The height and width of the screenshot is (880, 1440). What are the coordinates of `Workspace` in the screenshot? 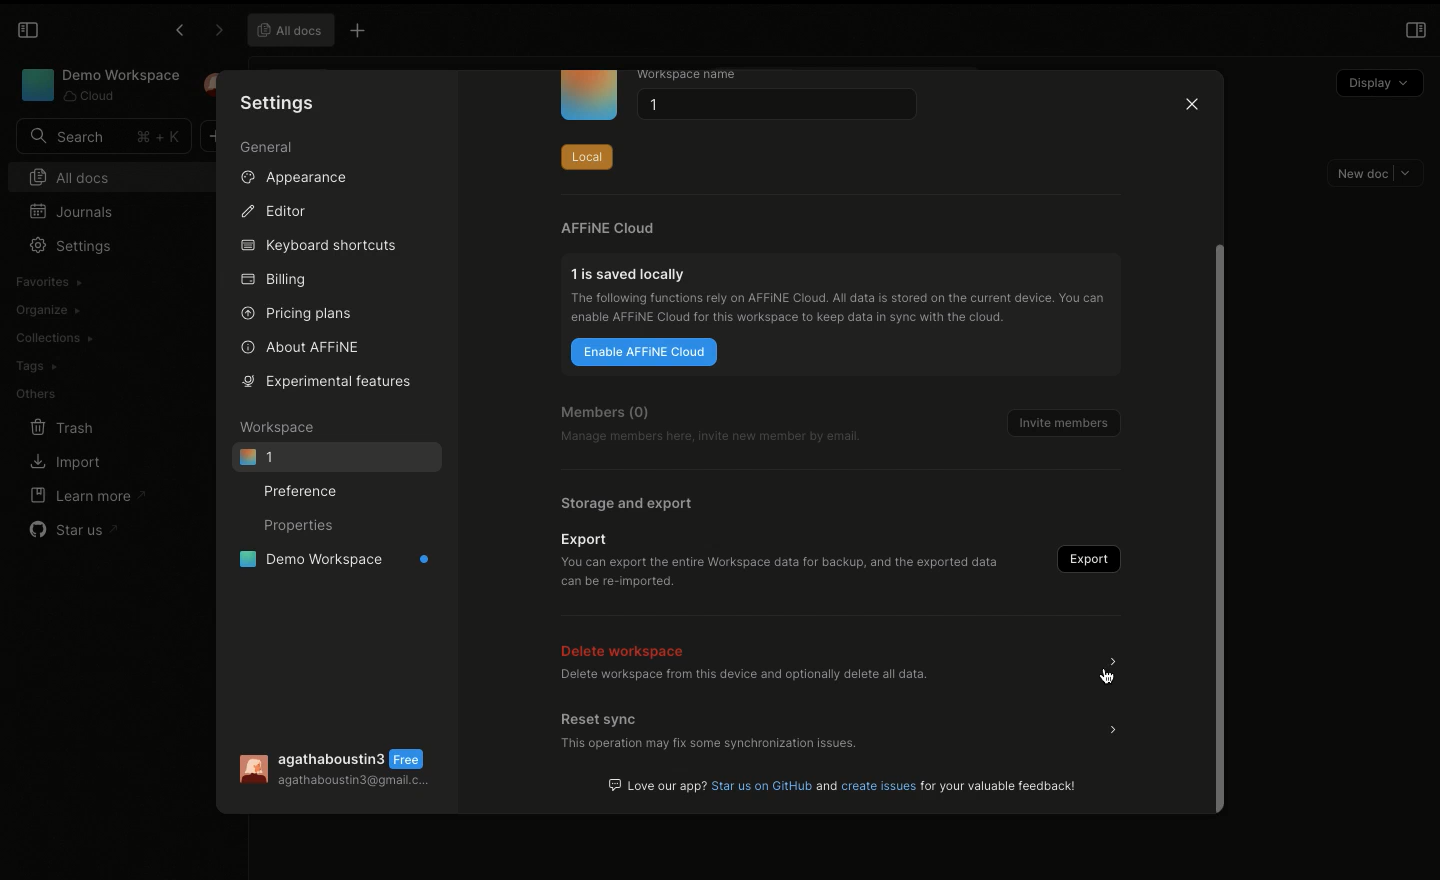 It's located at (281, 427).